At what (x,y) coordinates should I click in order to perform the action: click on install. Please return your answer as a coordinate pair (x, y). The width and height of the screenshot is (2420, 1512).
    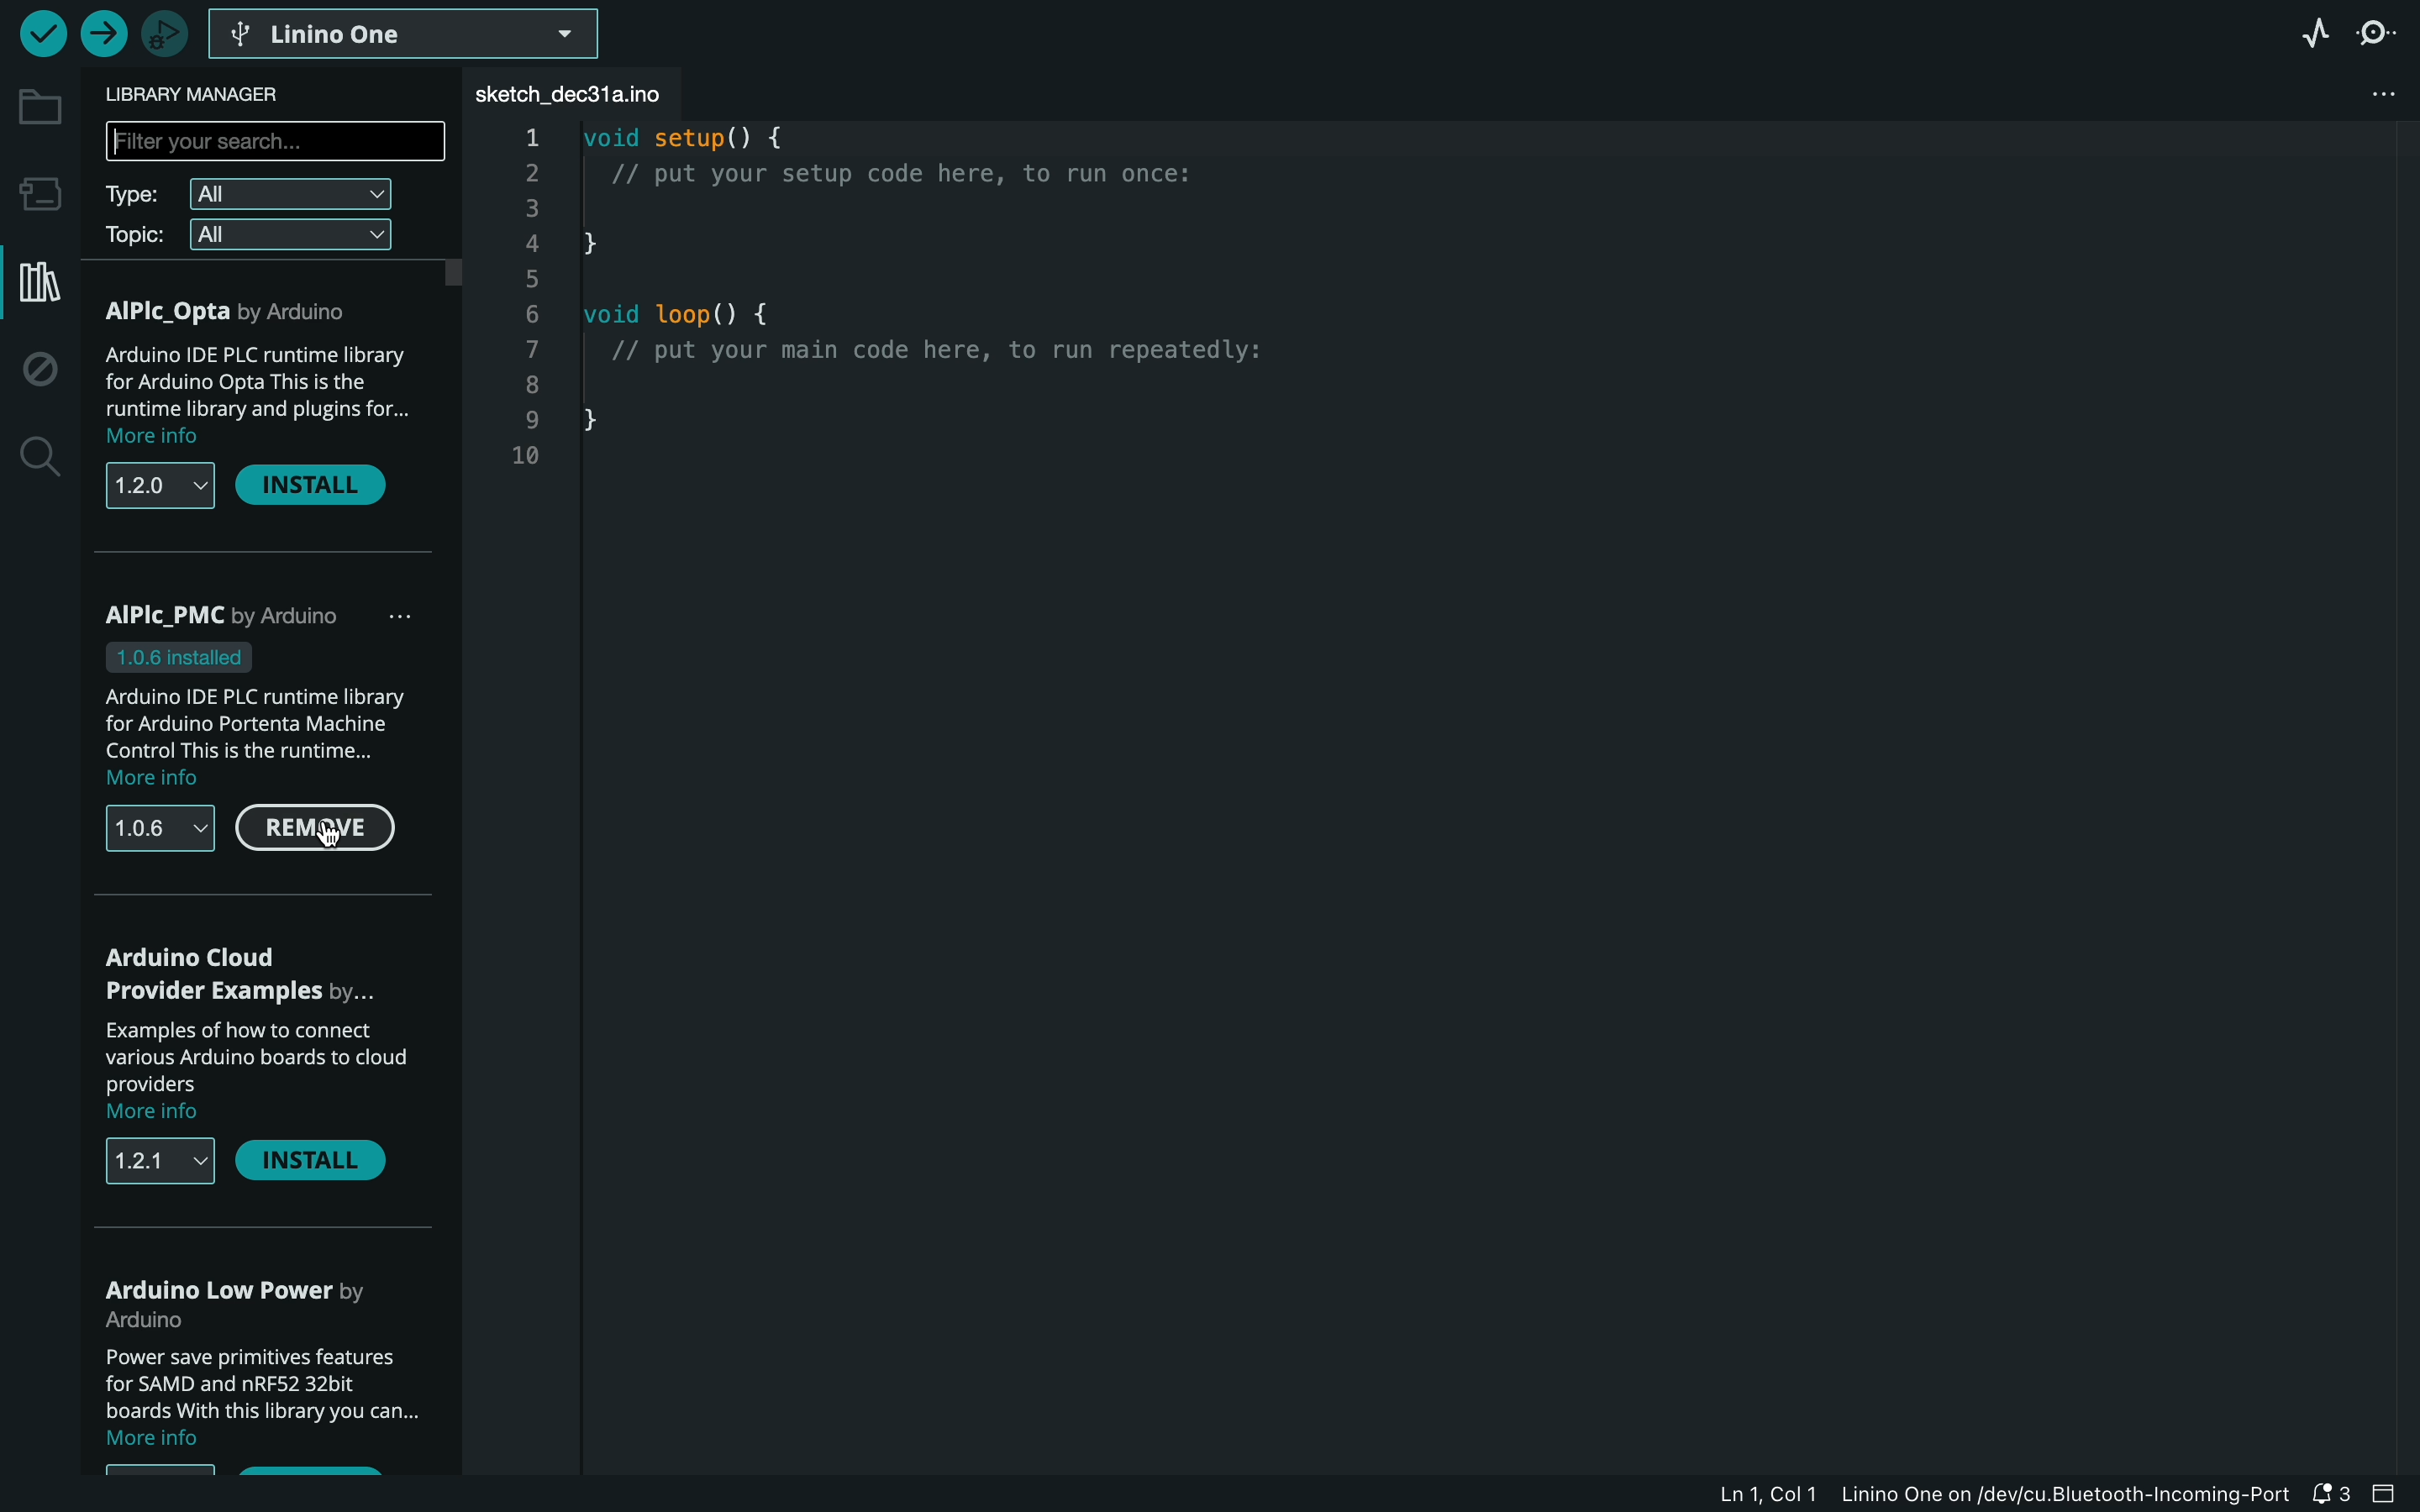
    Looking at the image, I should click on (324, 486).